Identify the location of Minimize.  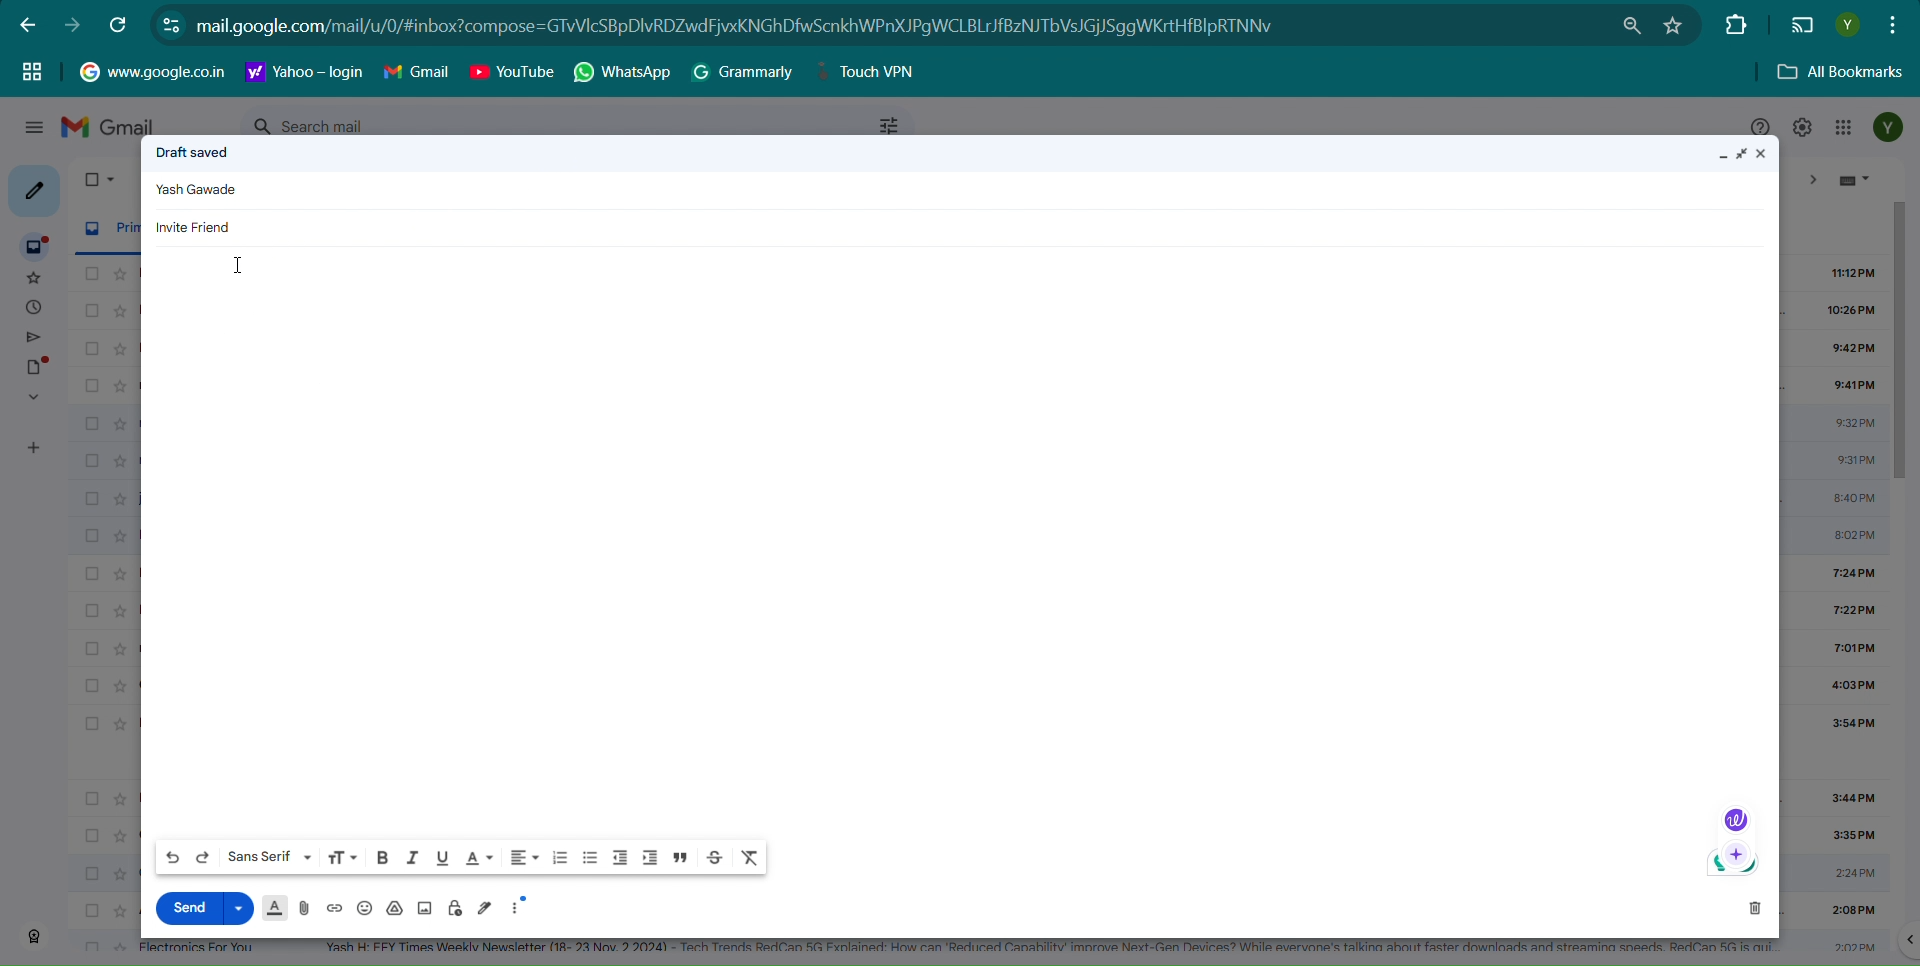
(1721, 157).